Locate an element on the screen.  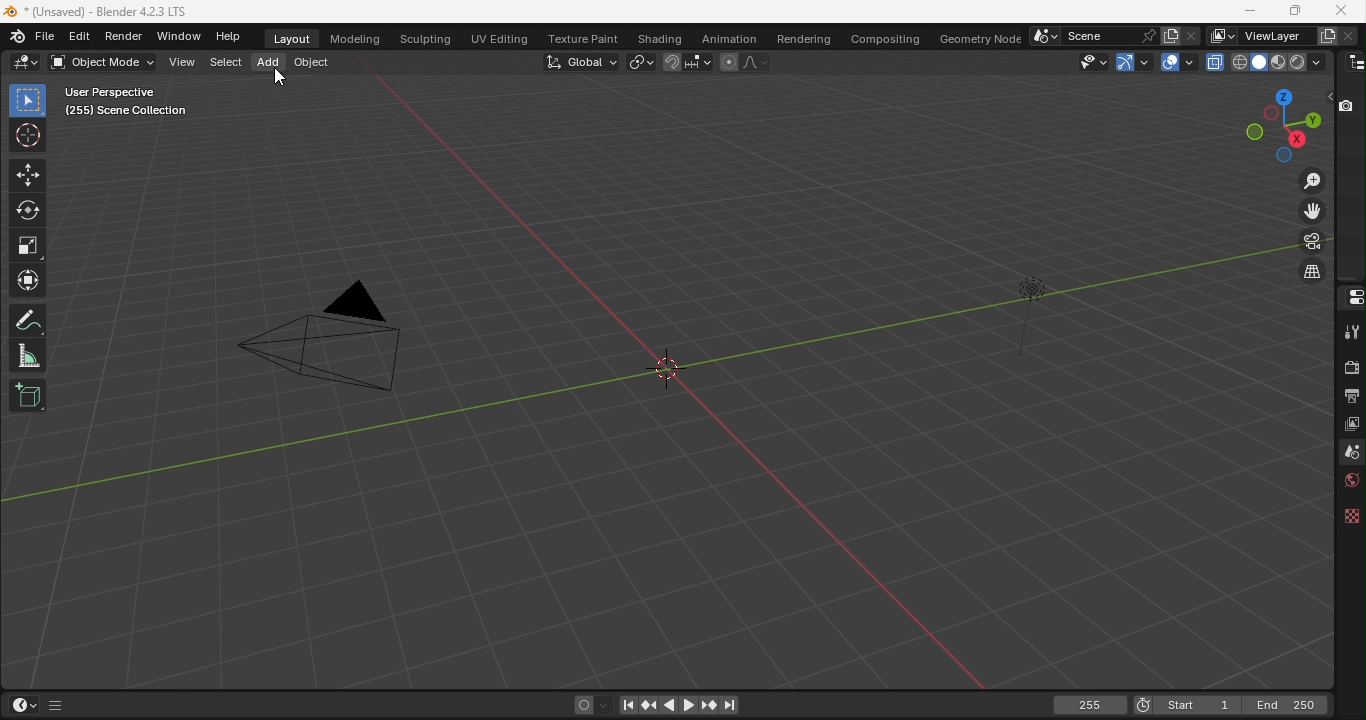
UV Editing is located at coordinates (499, 36).